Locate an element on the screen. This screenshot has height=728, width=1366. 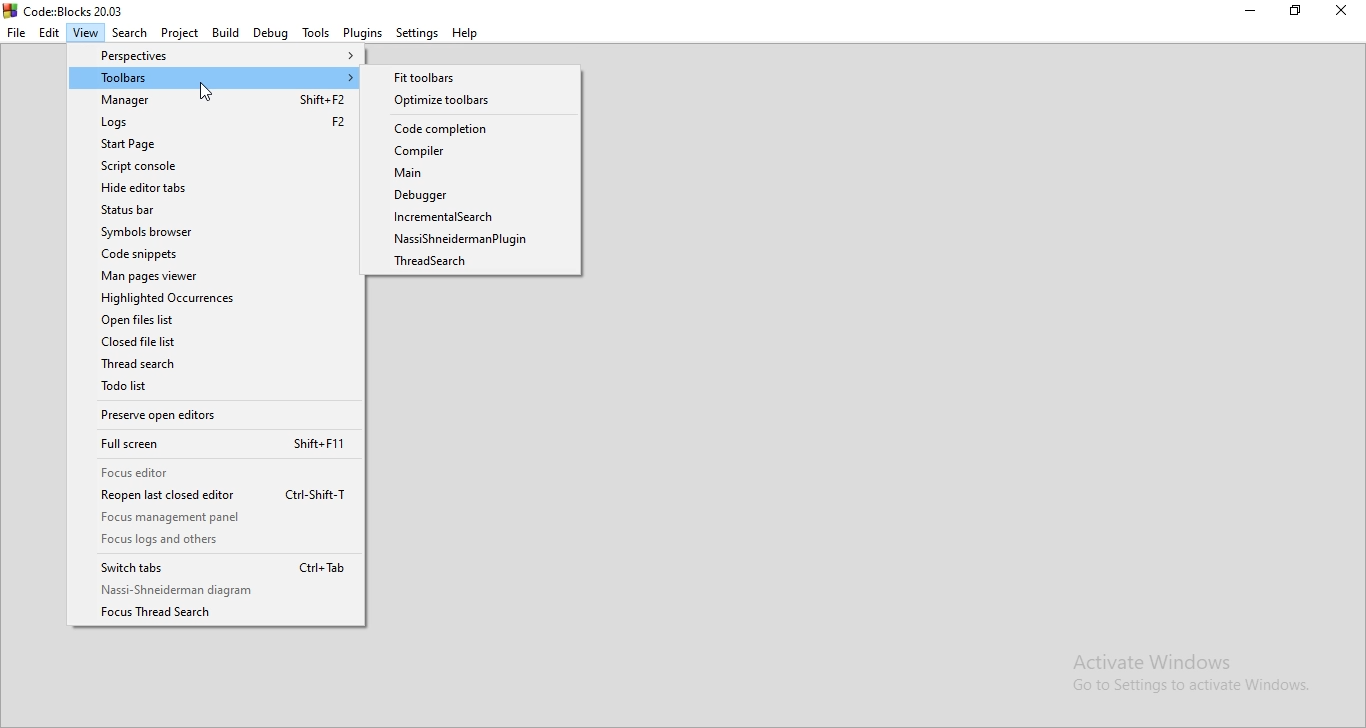
Manager is located at coordinates (215, 101).